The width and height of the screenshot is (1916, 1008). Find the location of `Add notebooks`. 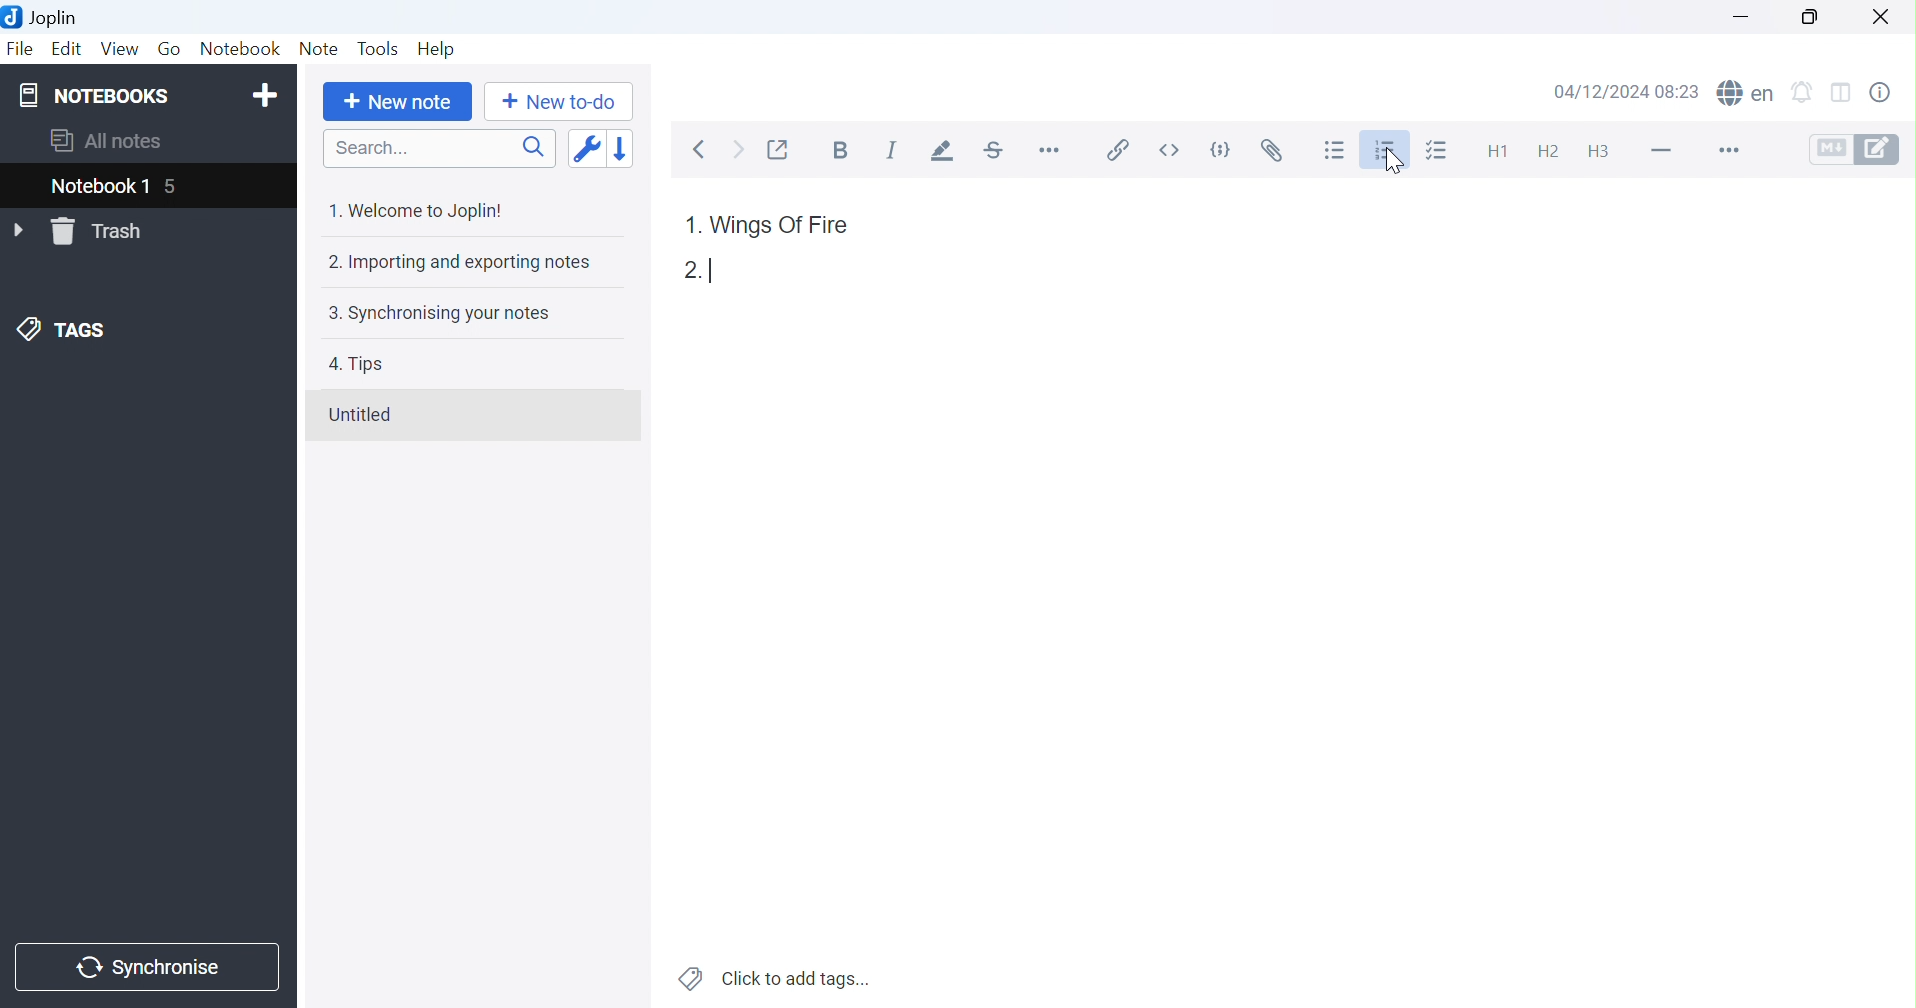

Add notebooks is located at coordinates (269, 93).